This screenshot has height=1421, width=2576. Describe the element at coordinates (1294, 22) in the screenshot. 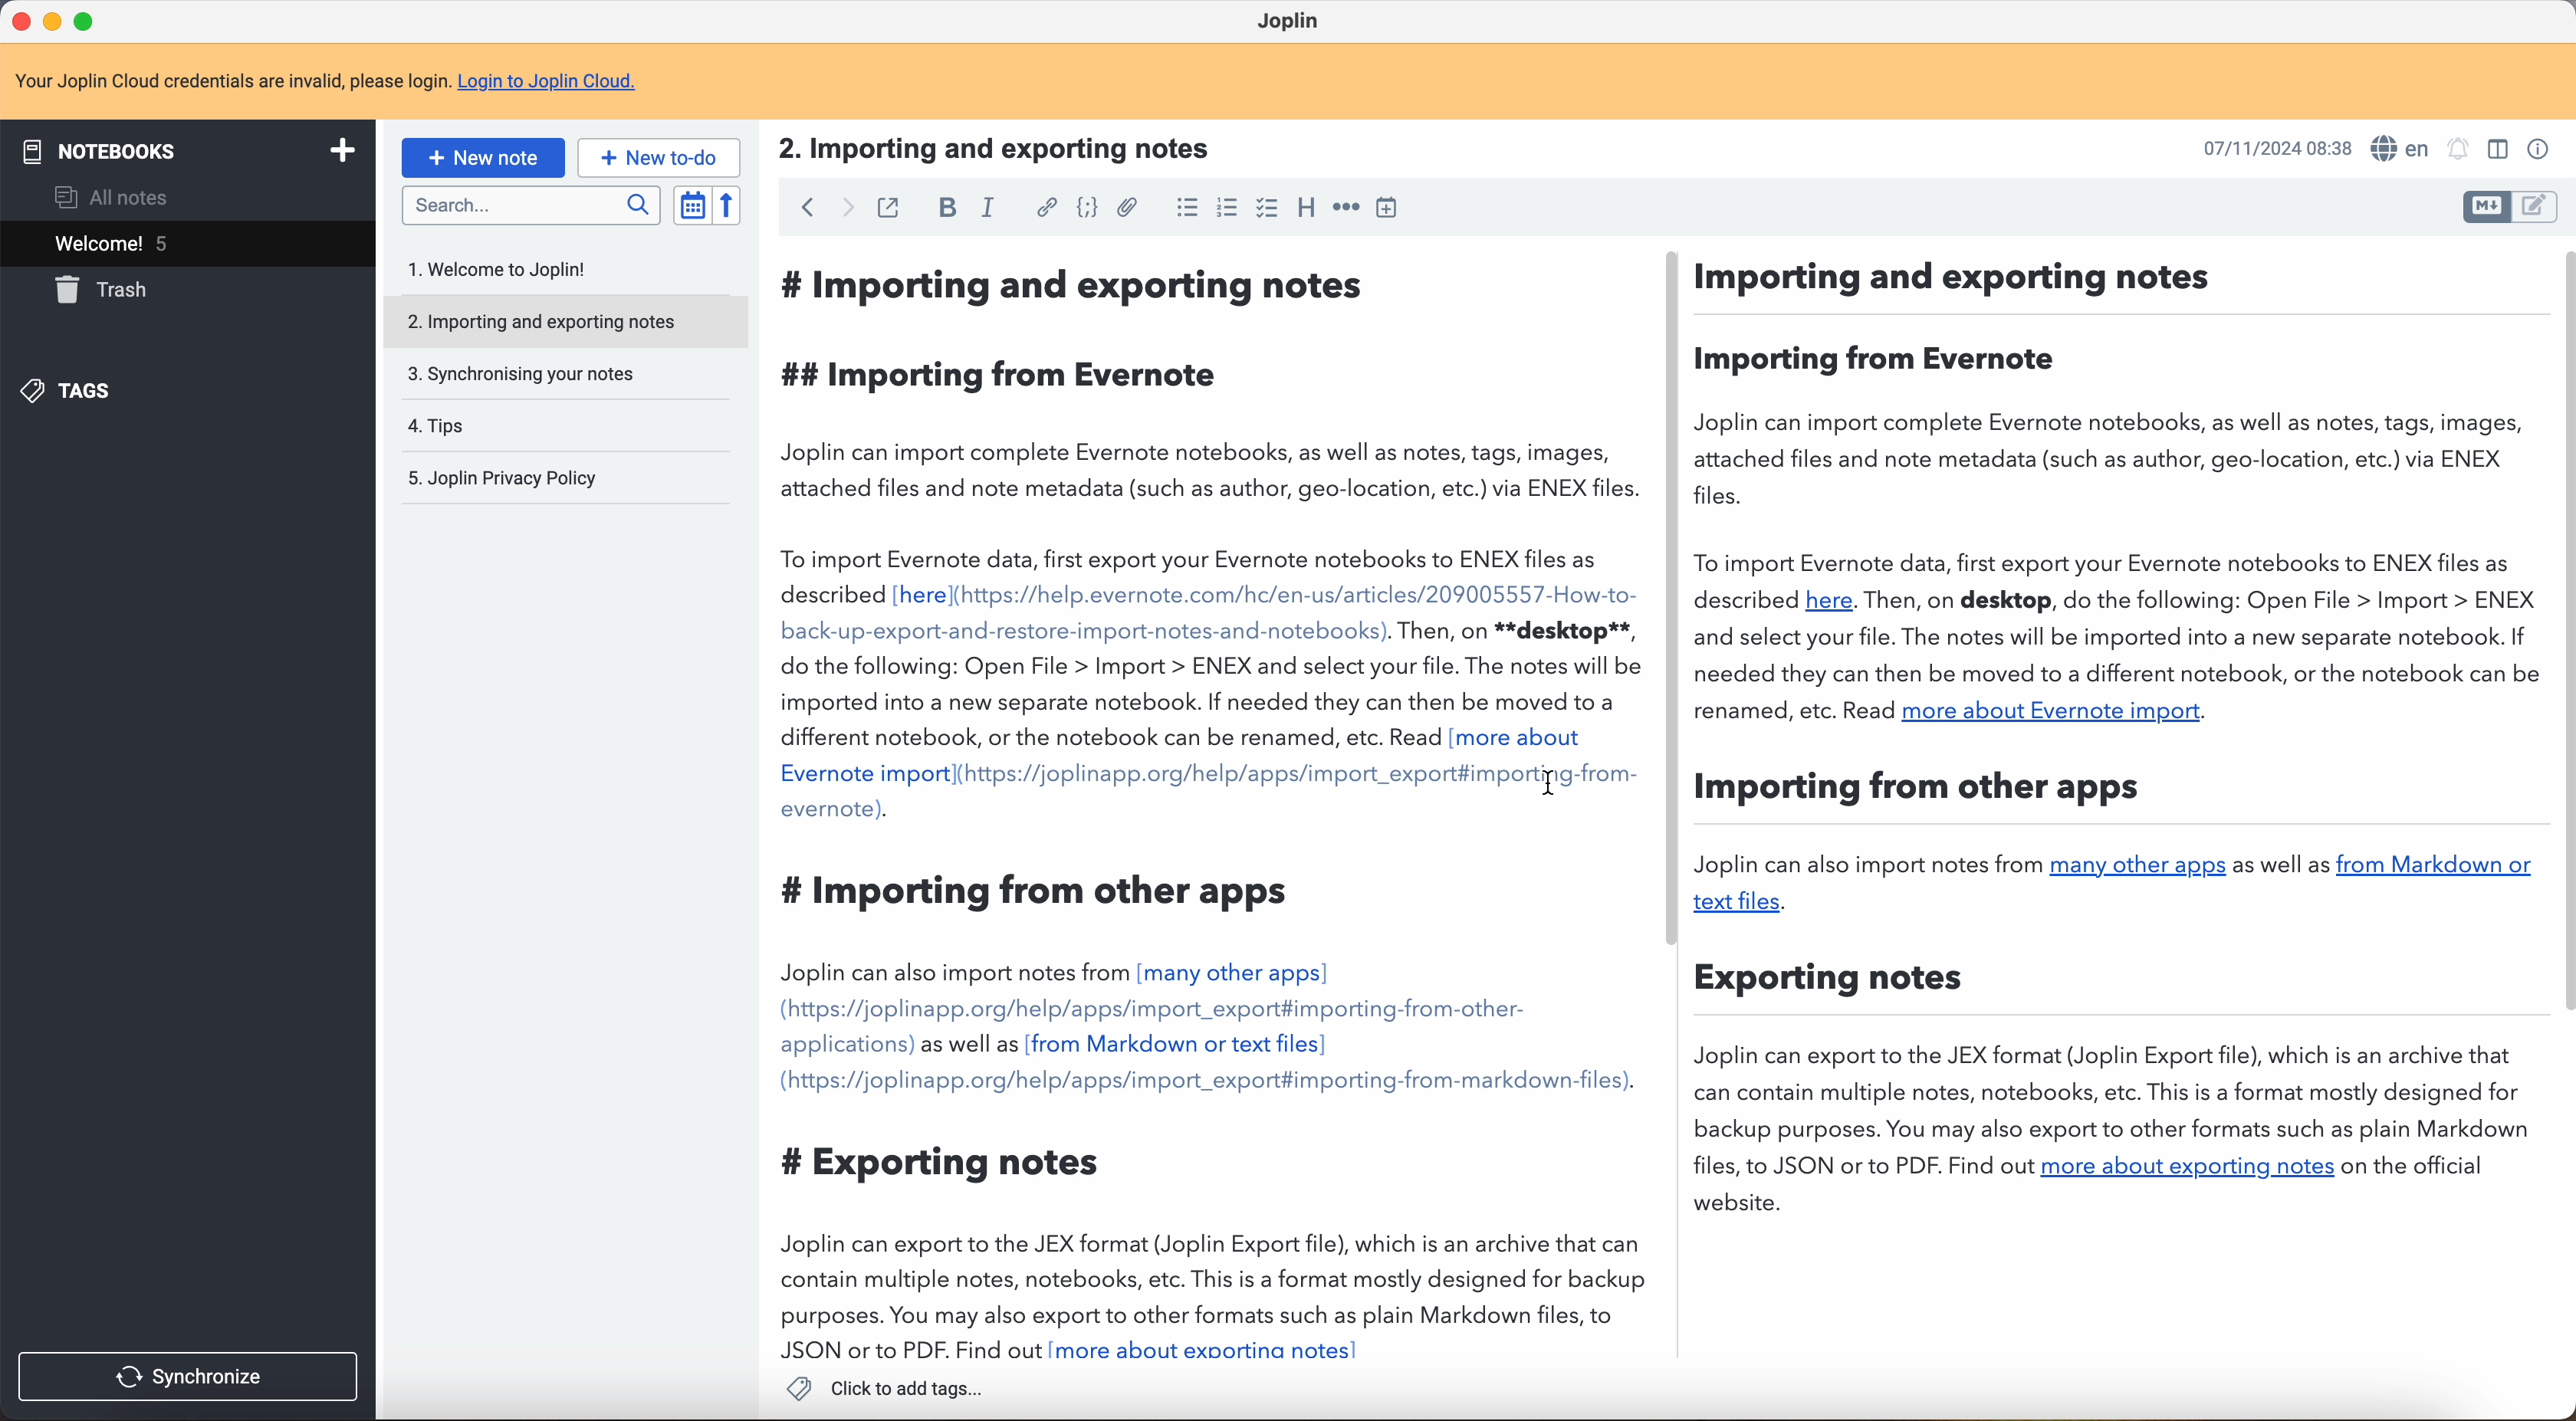

I see `Joplin` at that location.